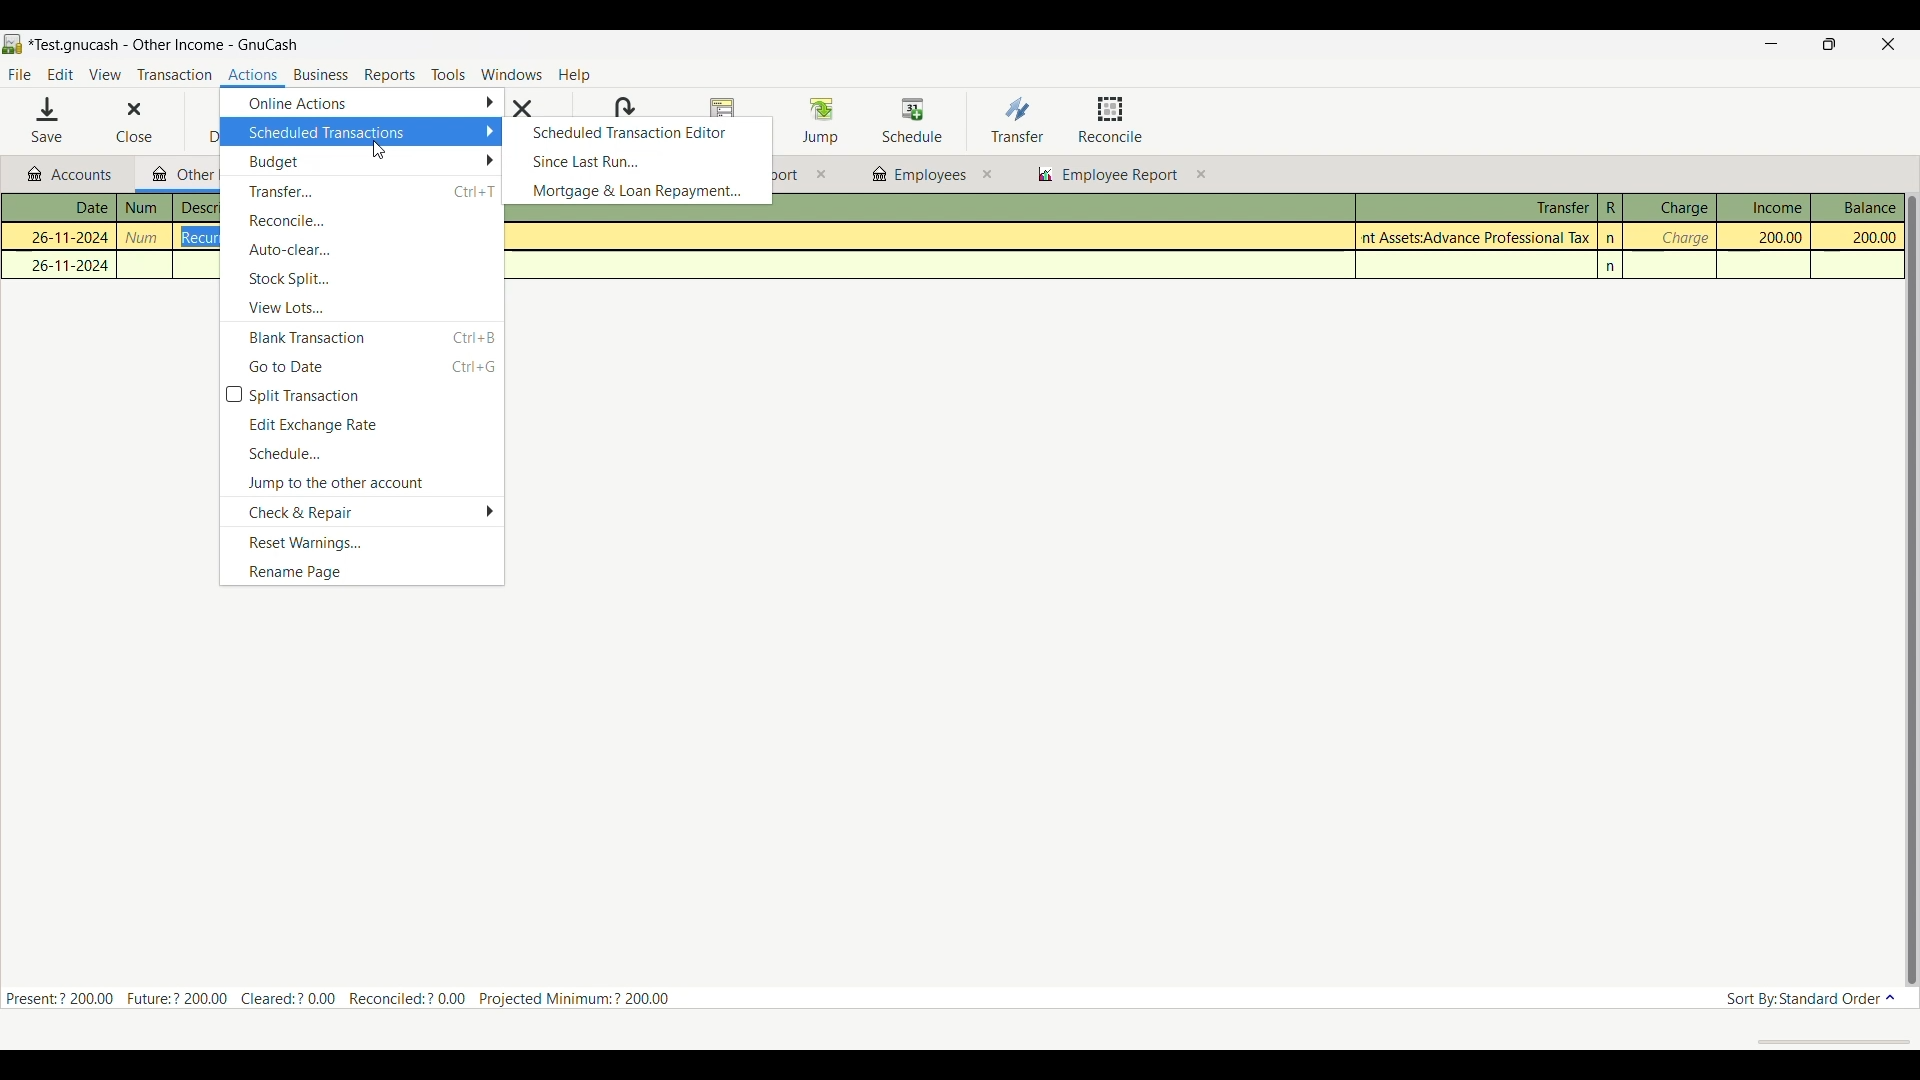 The image size is (1920, 1080). Describe the element at coordinates (61, 235) in the screenshot. I see `26-11-2024` at that location.